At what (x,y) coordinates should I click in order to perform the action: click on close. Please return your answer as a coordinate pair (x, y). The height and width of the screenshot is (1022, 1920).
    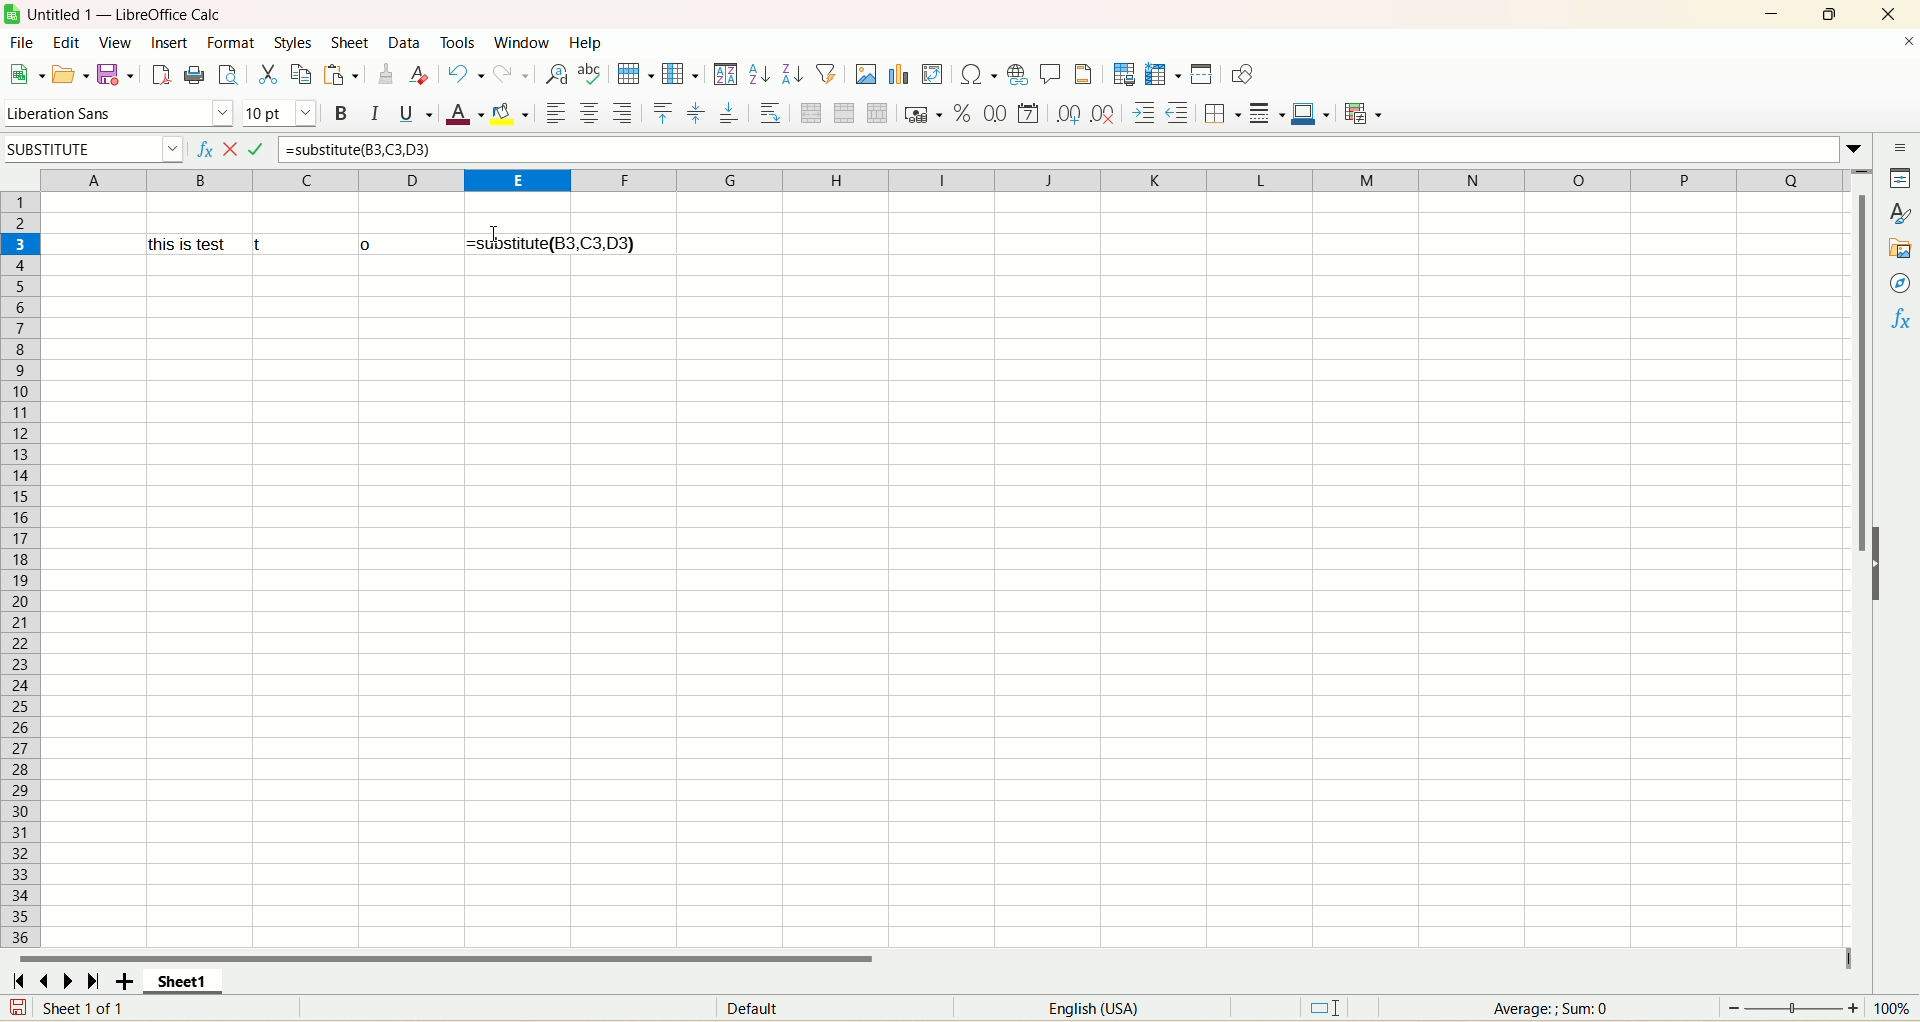
    Looking at the image, I should click on (1898, 45).